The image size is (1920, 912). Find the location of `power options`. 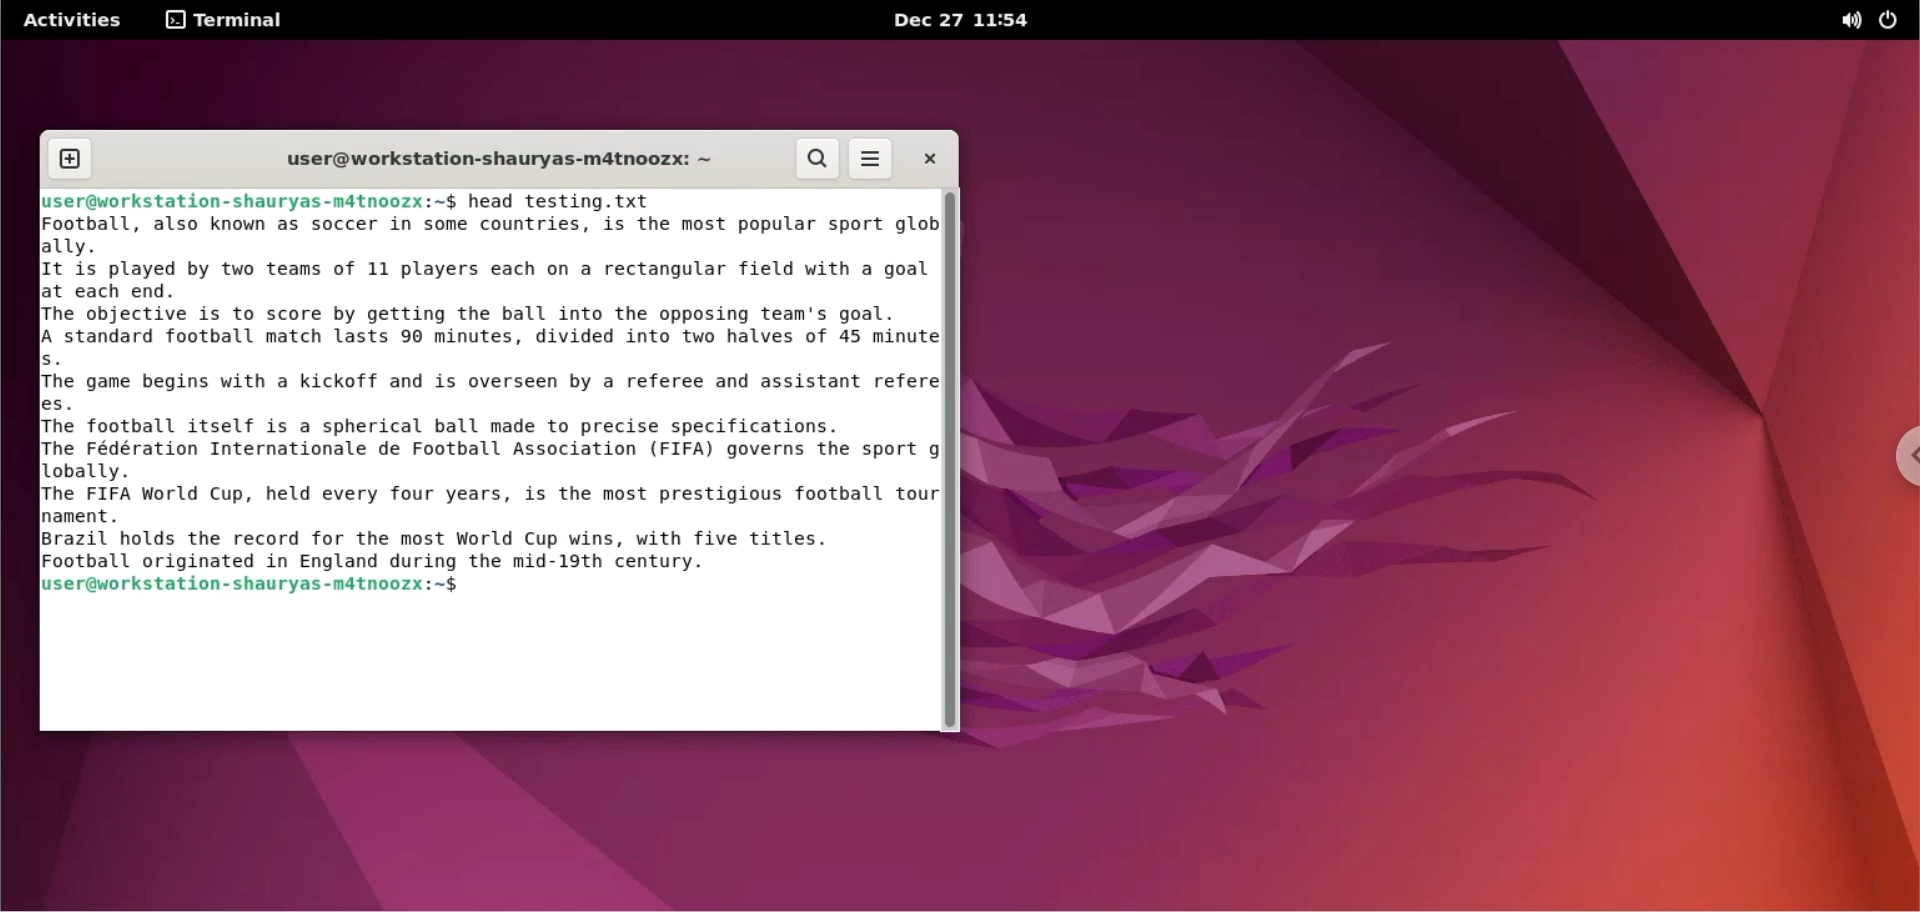

power options is located at coordinates (1895, 21).